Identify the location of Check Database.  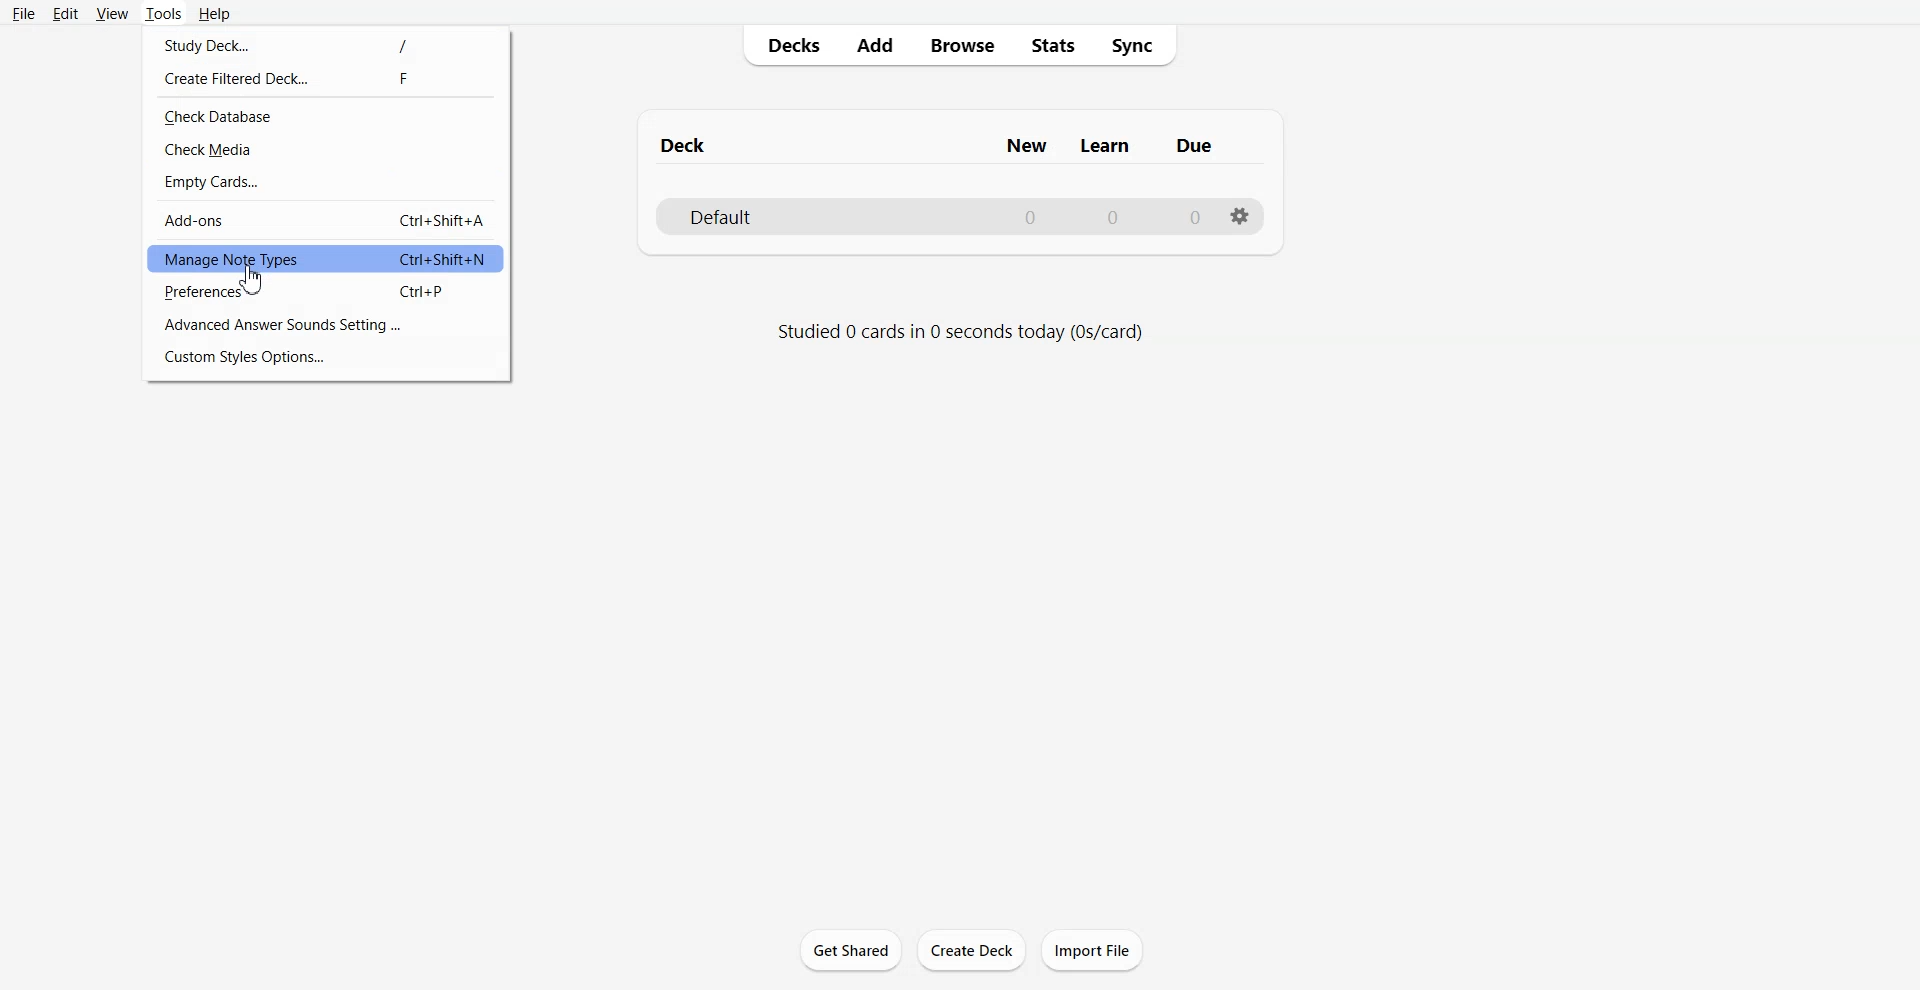
(327, 116).